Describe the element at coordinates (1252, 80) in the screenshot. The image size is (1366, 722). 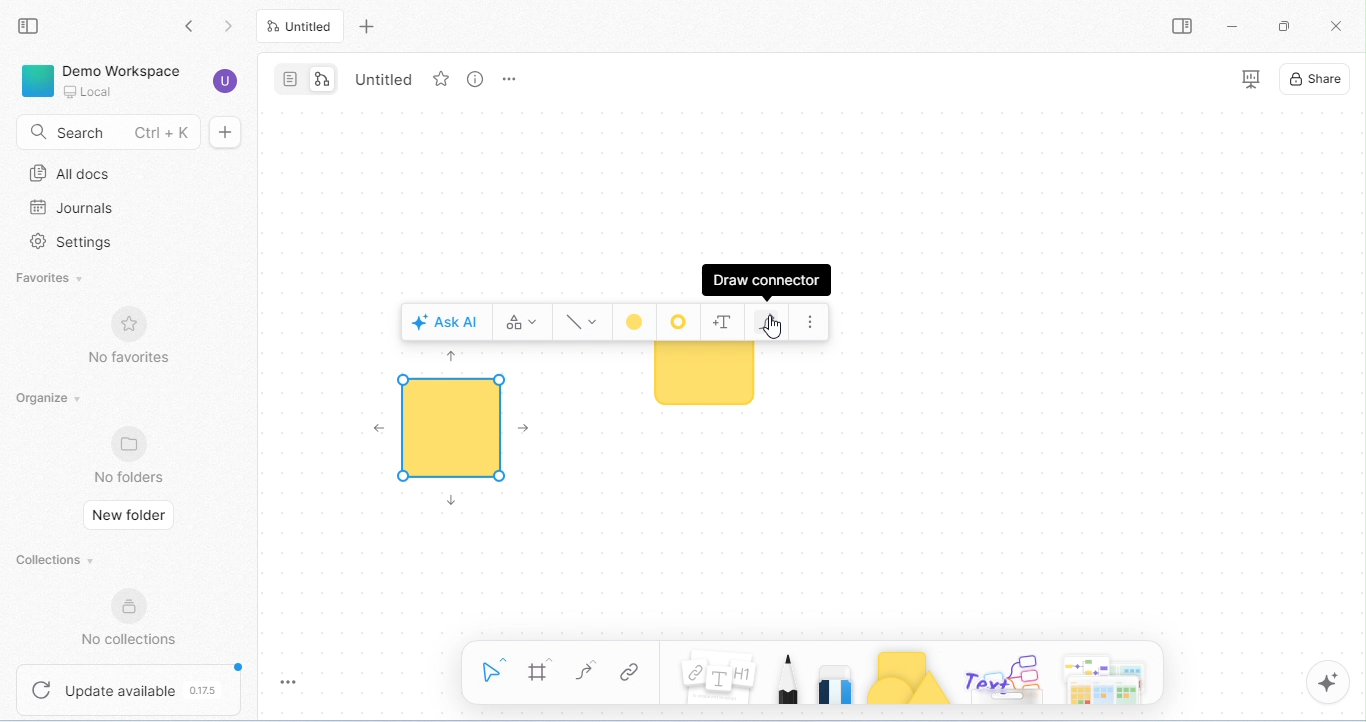
I see `presentation` at that location.